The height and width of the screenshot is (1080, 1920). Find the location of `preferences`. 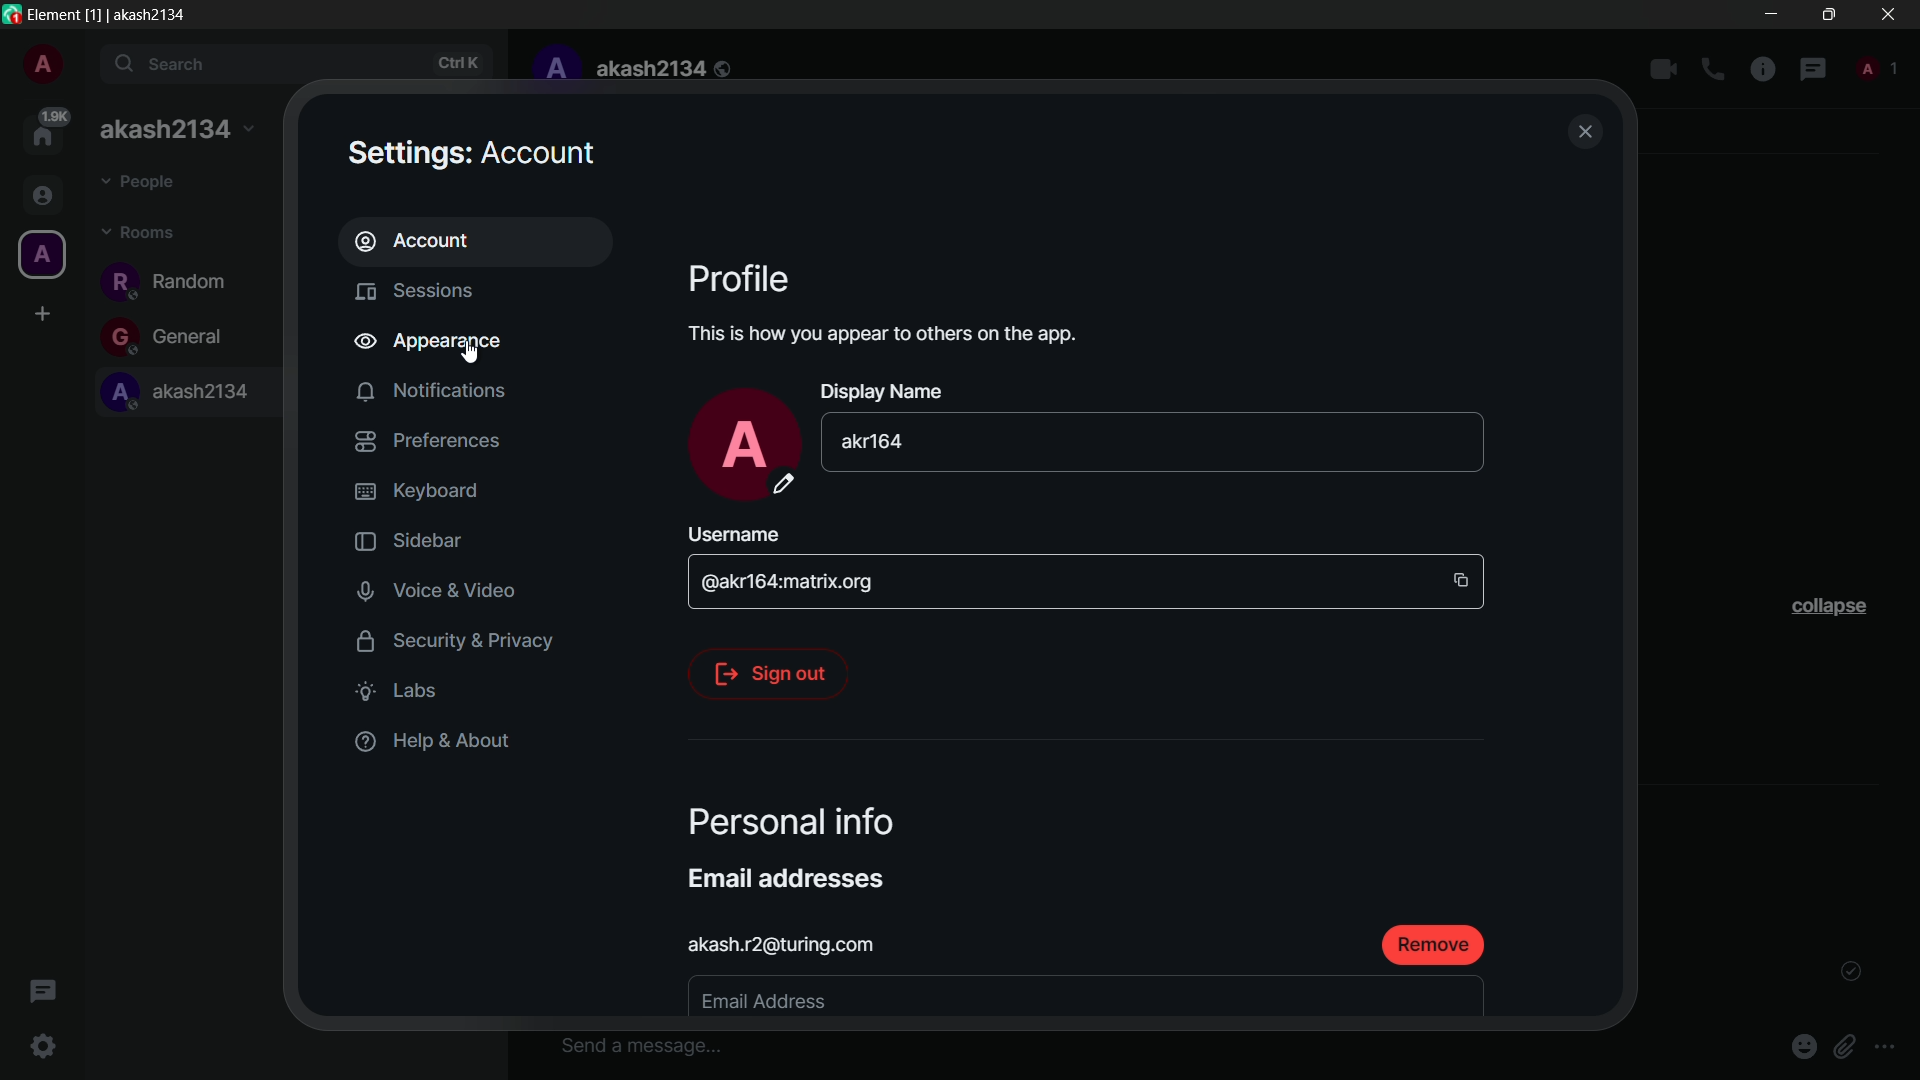

preferences is located at coordinates (428, 440).